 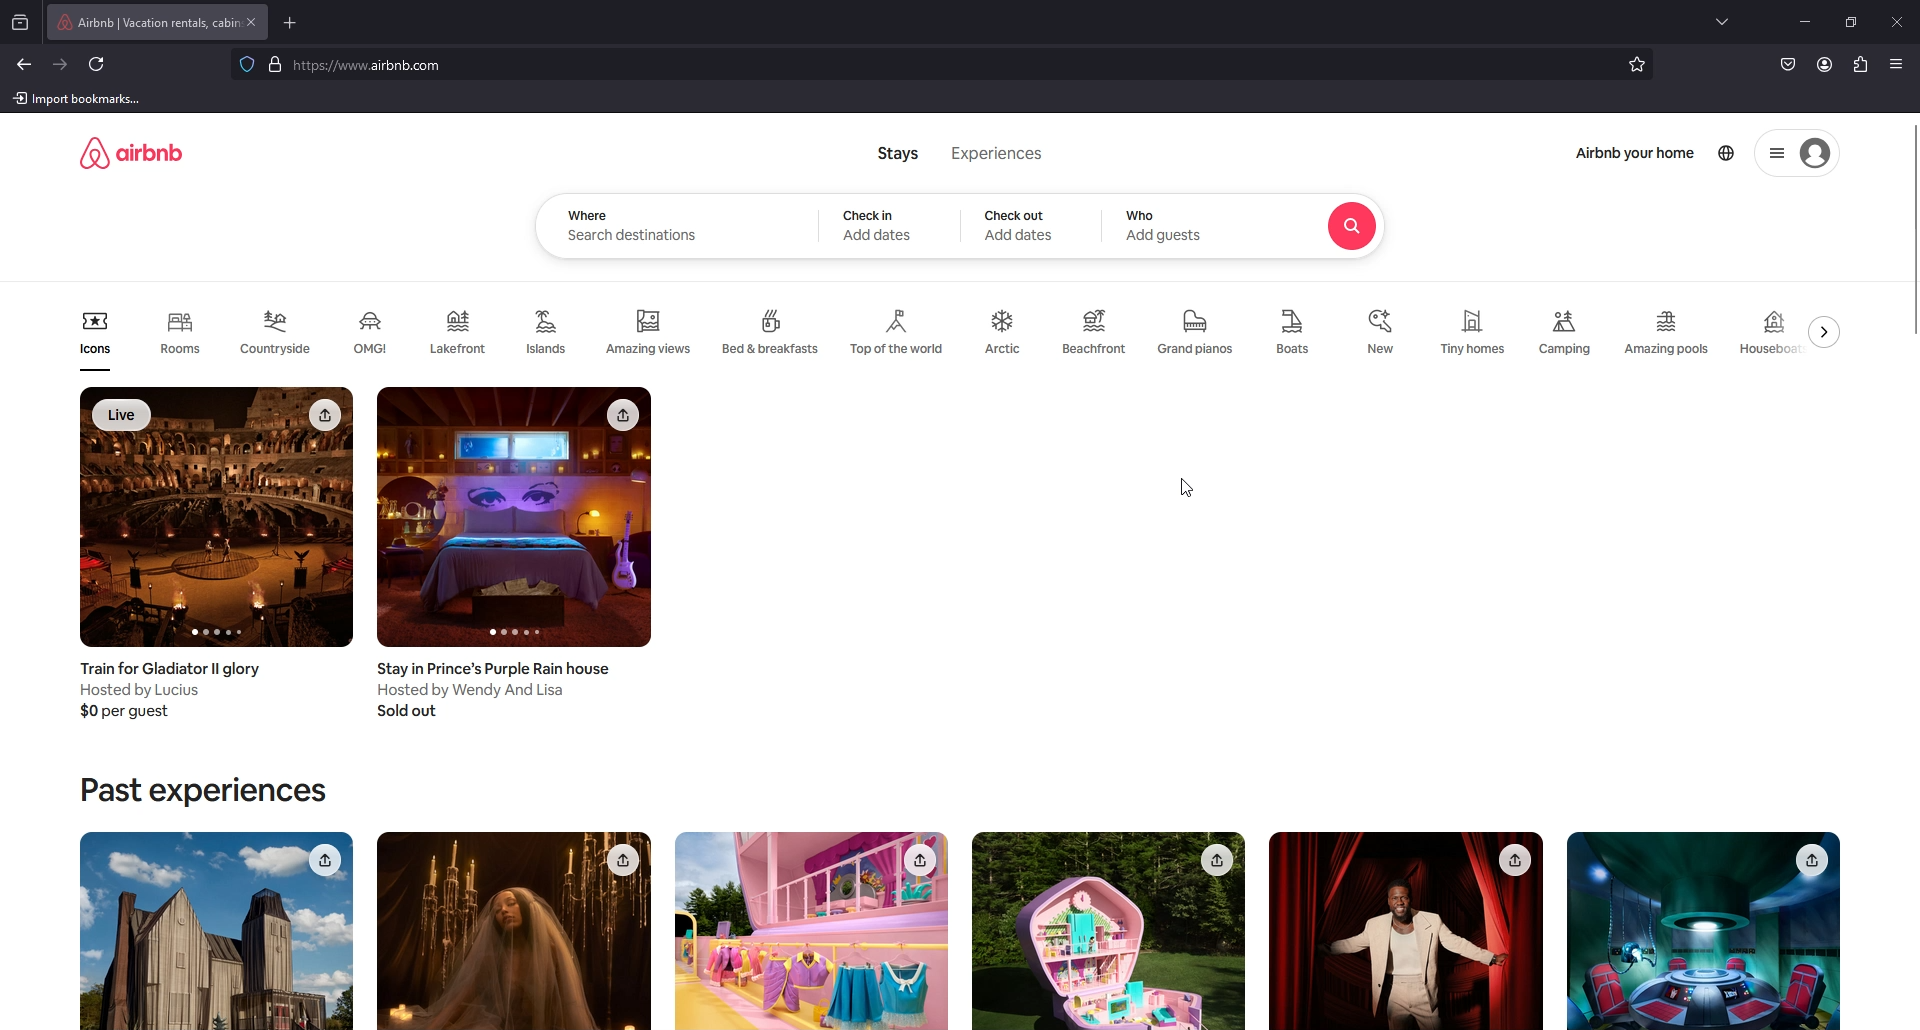 I want to click on Train for Gladiator Il glory Hosted by Lucius $0 per guest., so click(x=174, y=691).